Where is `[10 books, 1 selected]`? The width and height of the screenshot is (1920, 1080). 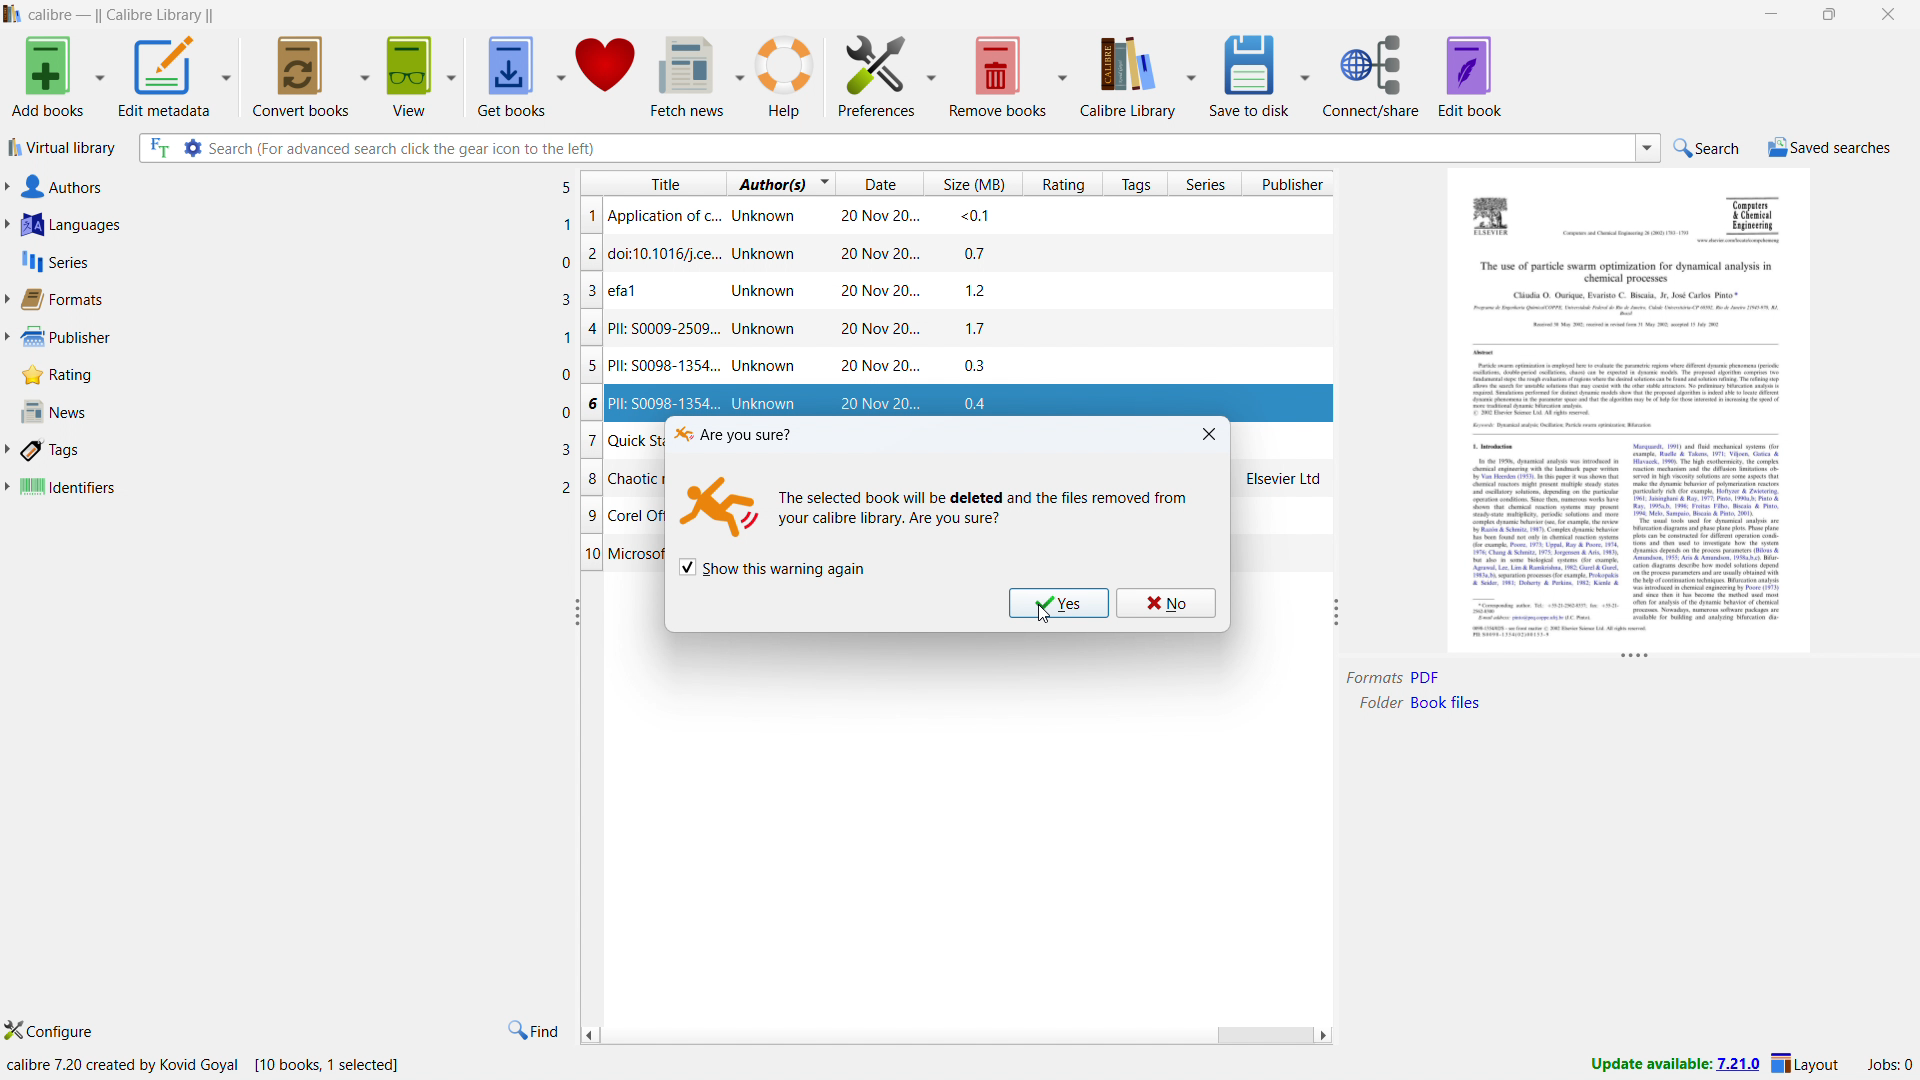
[10 books, 1 selected] is located at coordinates (337, 1066).